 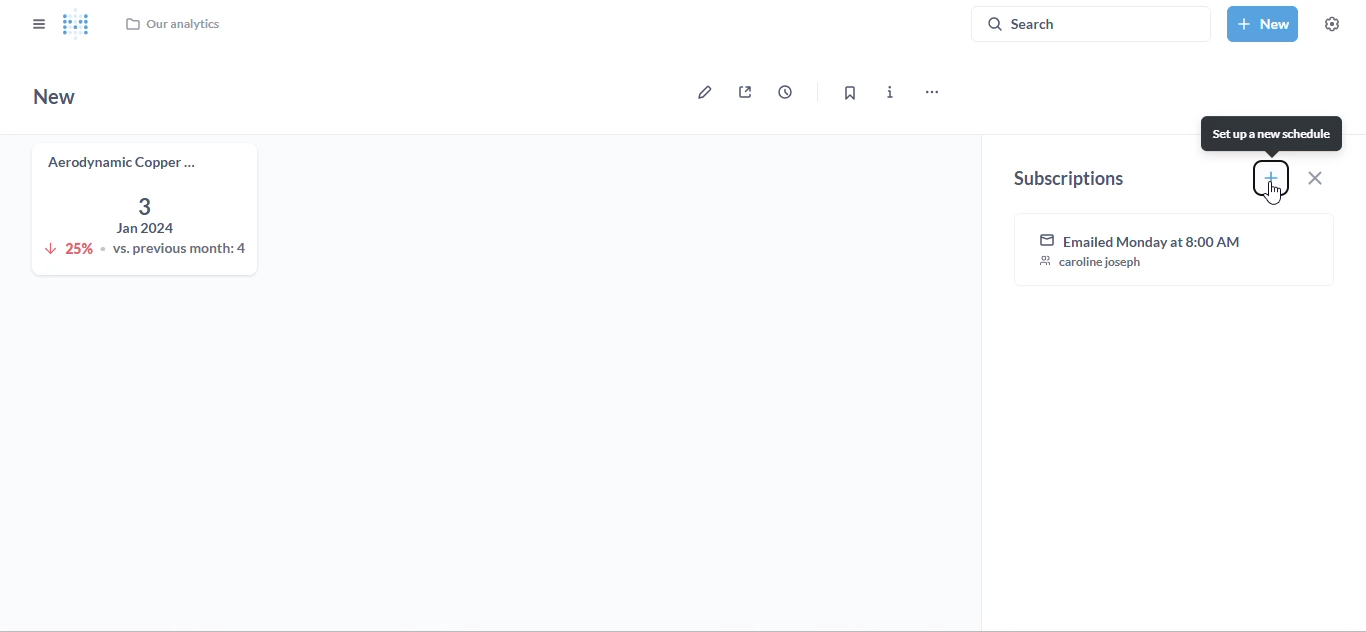 I want to click on more info, so click(x=891, y=92).